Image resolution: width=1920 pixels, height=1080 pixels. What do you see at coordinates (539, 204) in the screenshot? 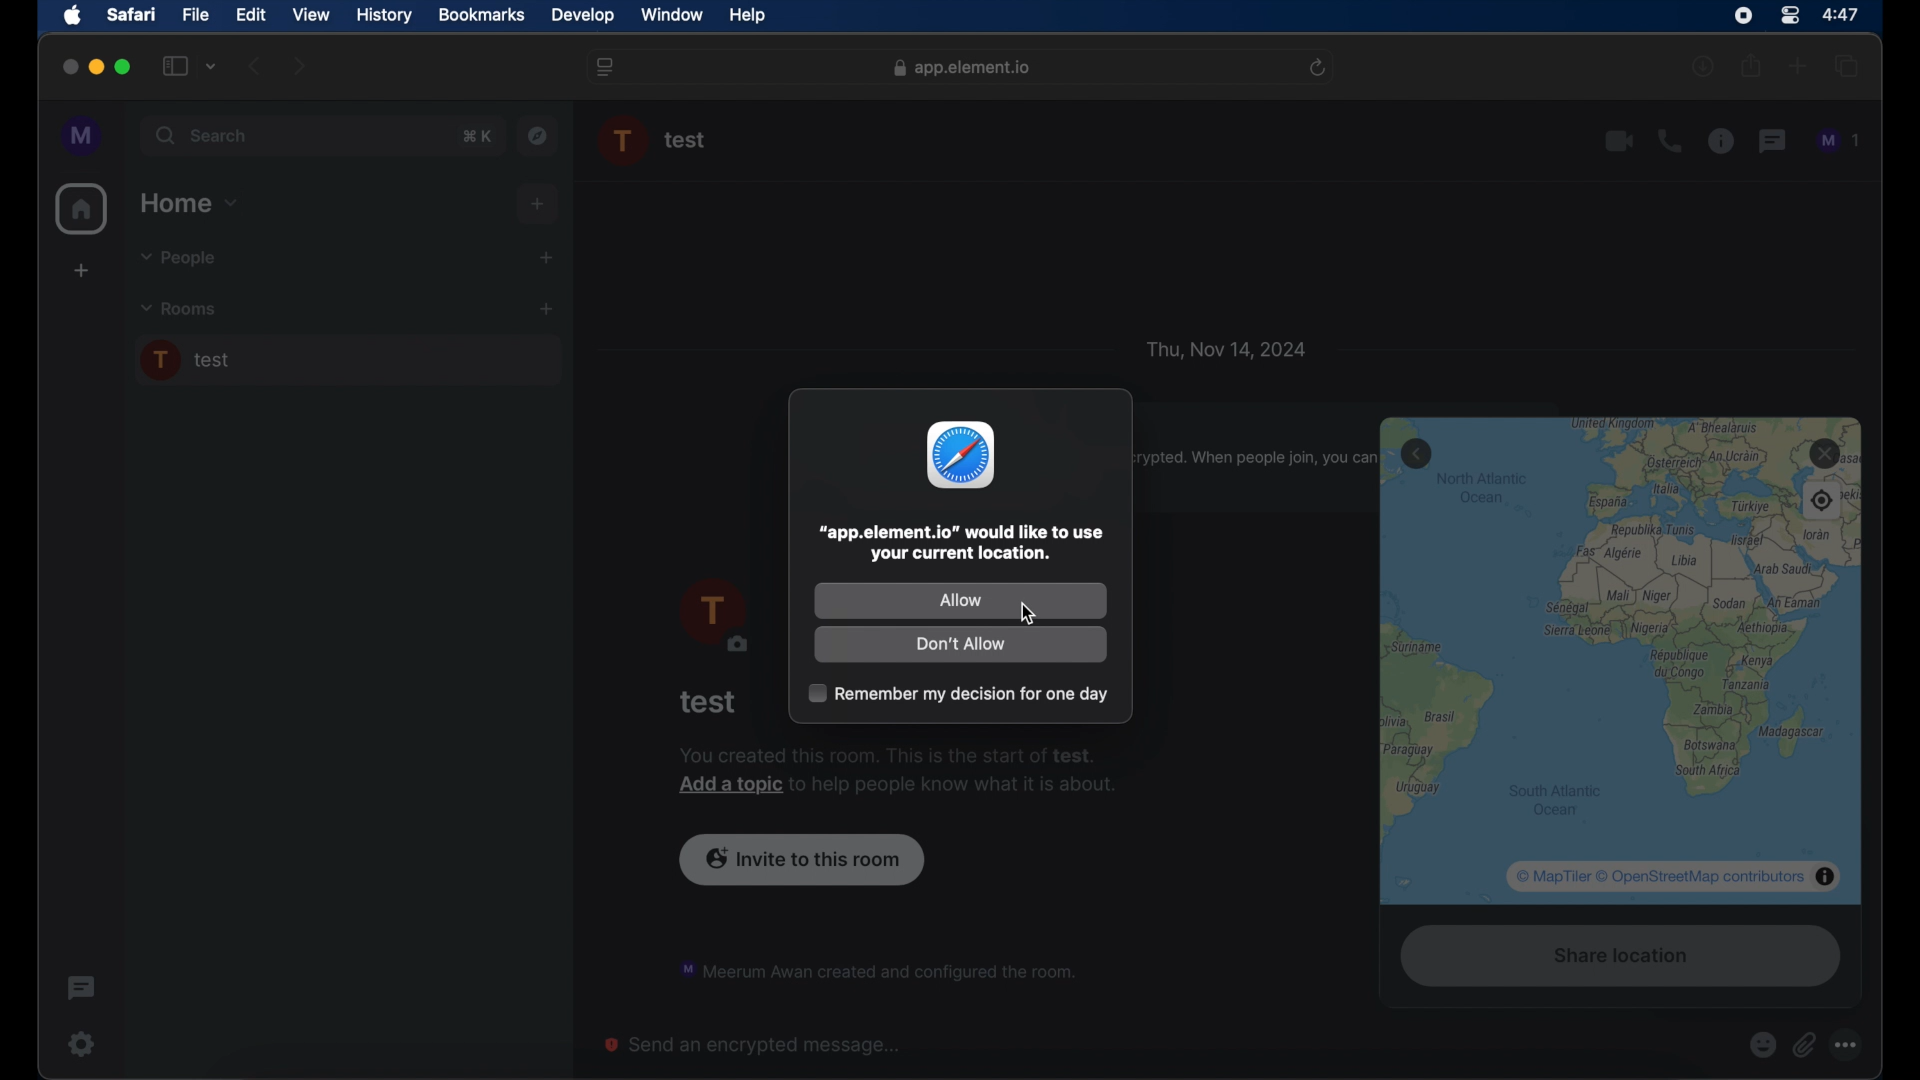
I see `add` at bounding box center [539, 204].